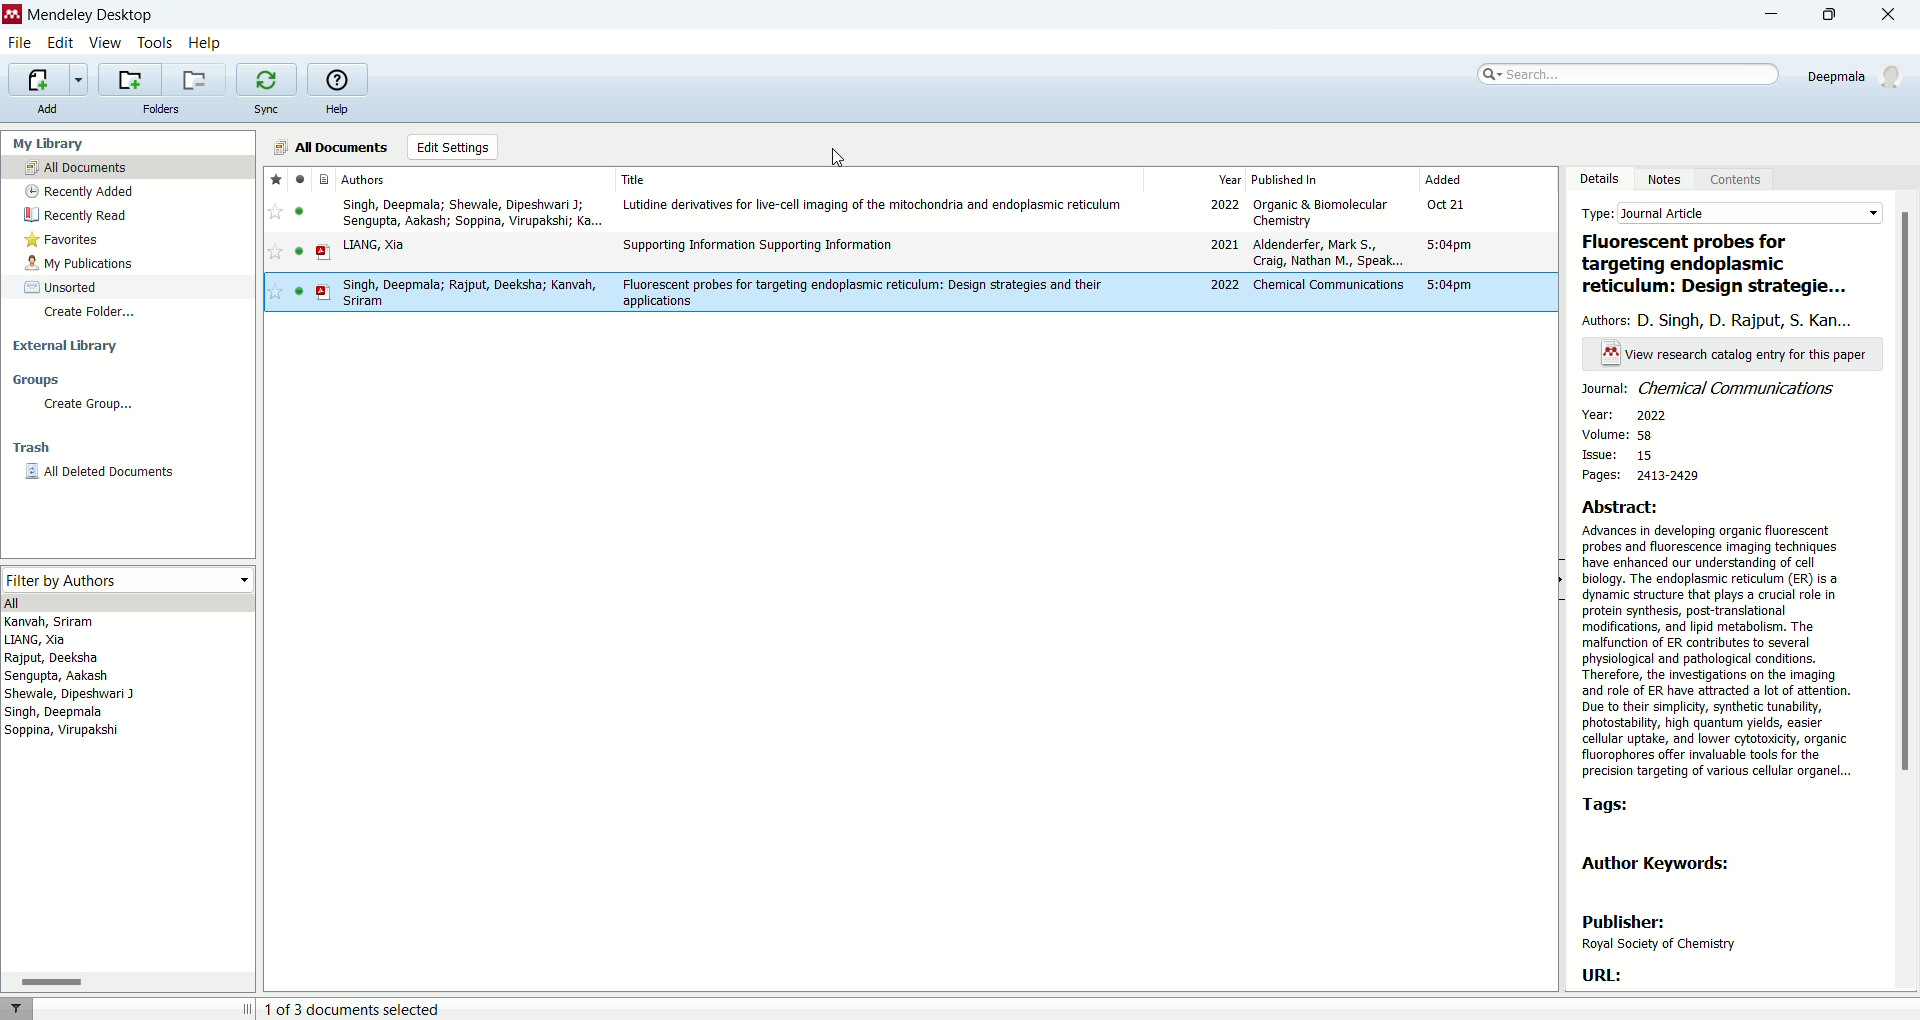 The image size is (1920, 1020). What do you see at coordinates (327, 178) in the screenshot?
I see `document` at bounding box center [327, 178].